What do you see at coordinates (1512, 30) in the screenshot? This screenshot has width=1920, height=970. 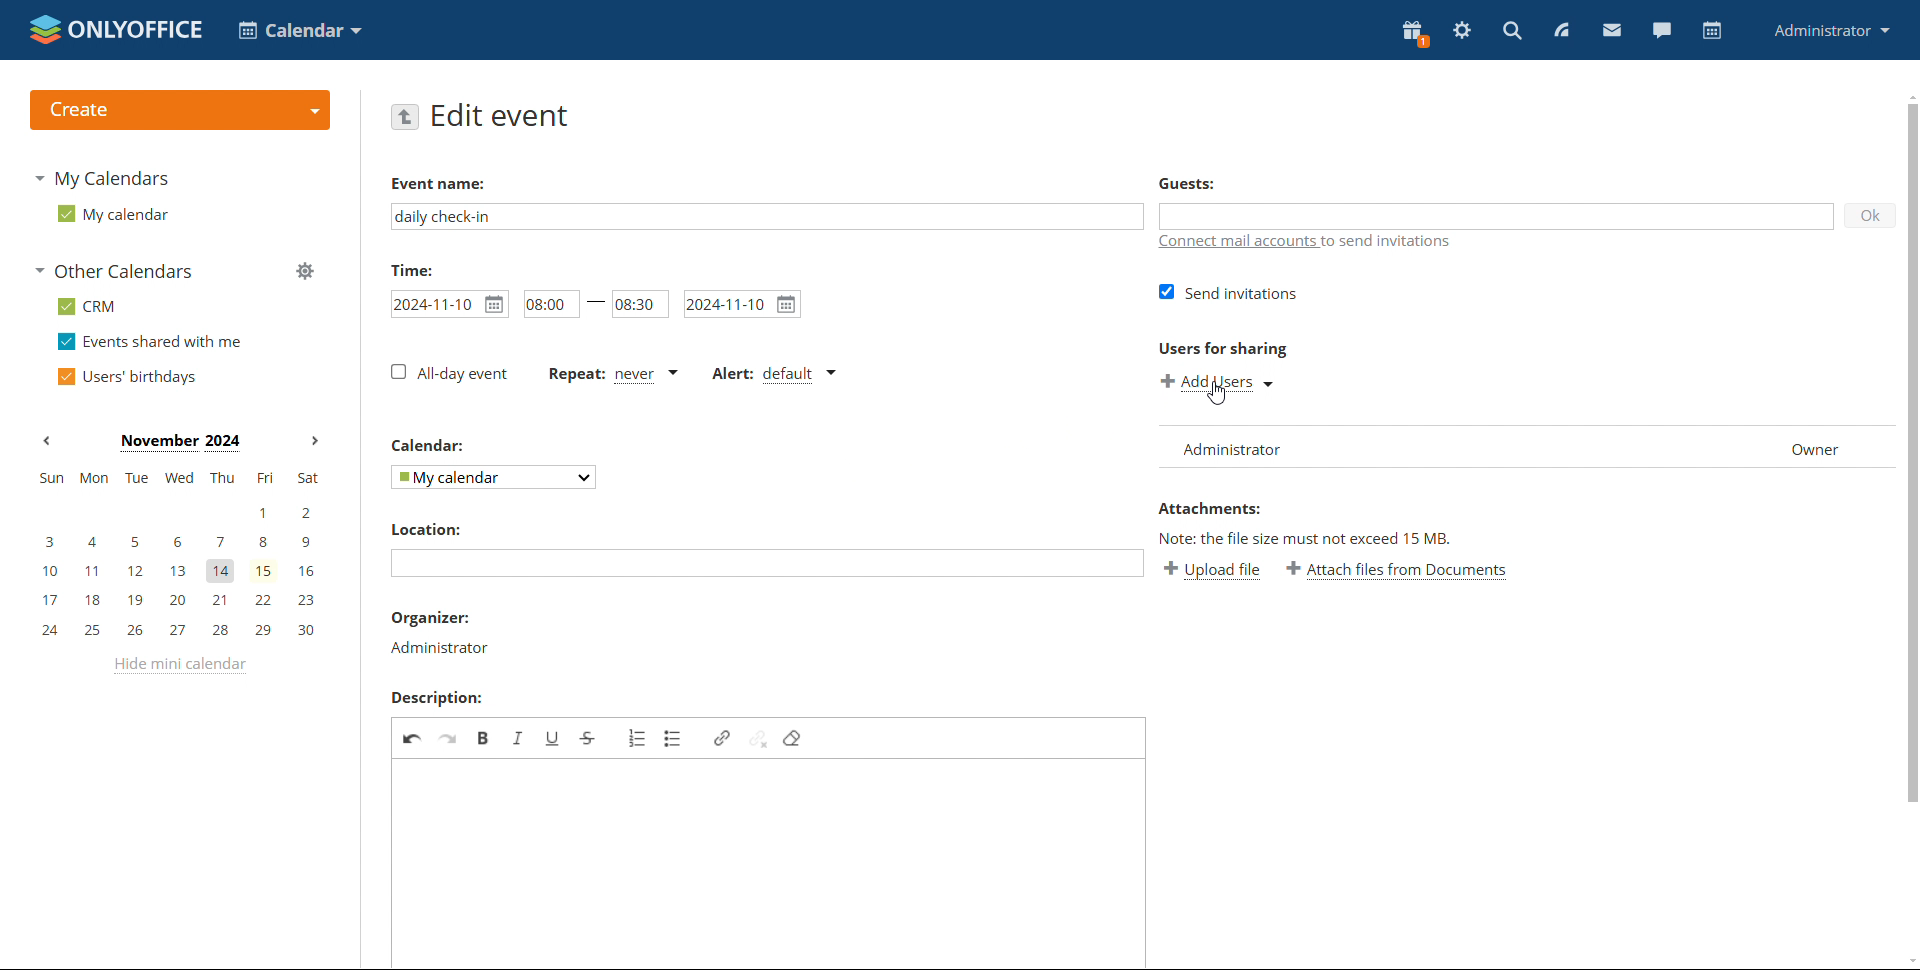 I see `search` at bounding box center [1512, 30].